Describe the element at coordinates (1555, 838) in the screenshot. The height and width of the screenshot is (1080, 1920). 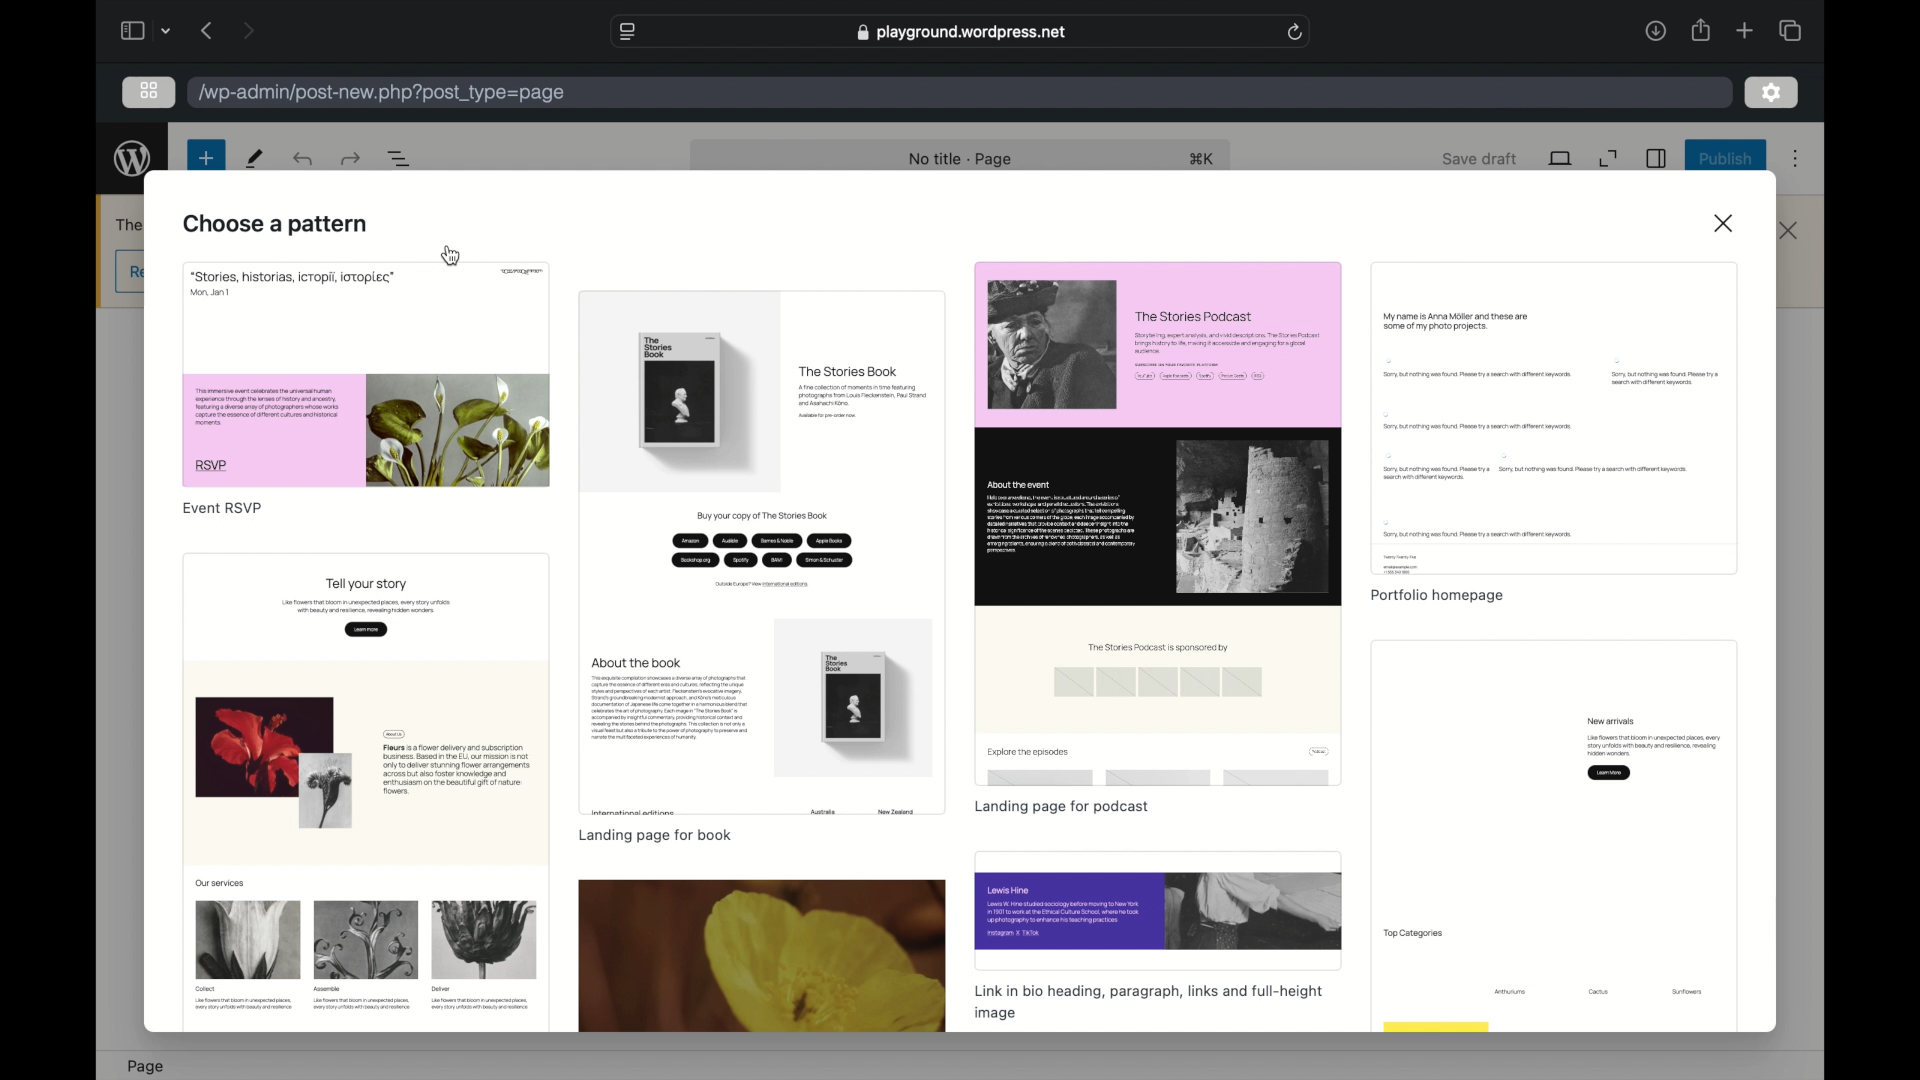
I see `preview` at that location.